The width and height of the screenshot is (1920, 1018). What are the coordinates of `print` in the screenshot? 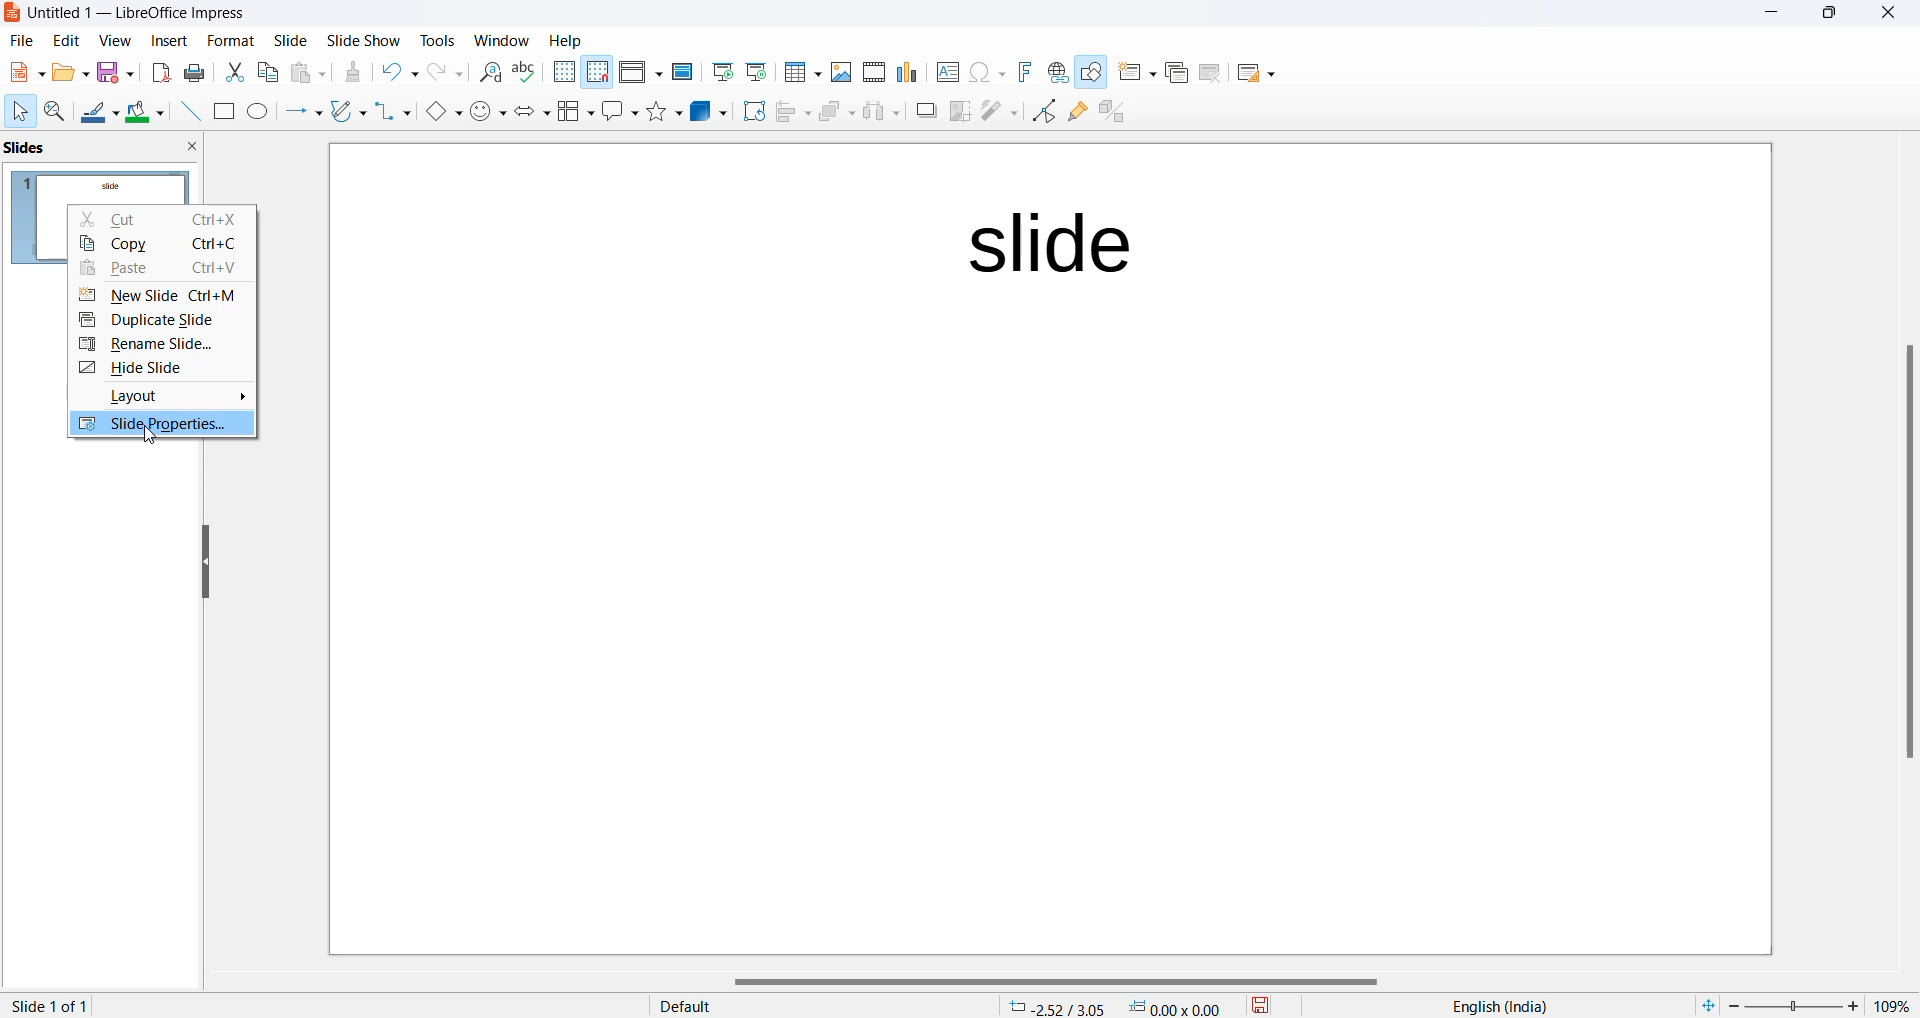 It's located at (199, 72).